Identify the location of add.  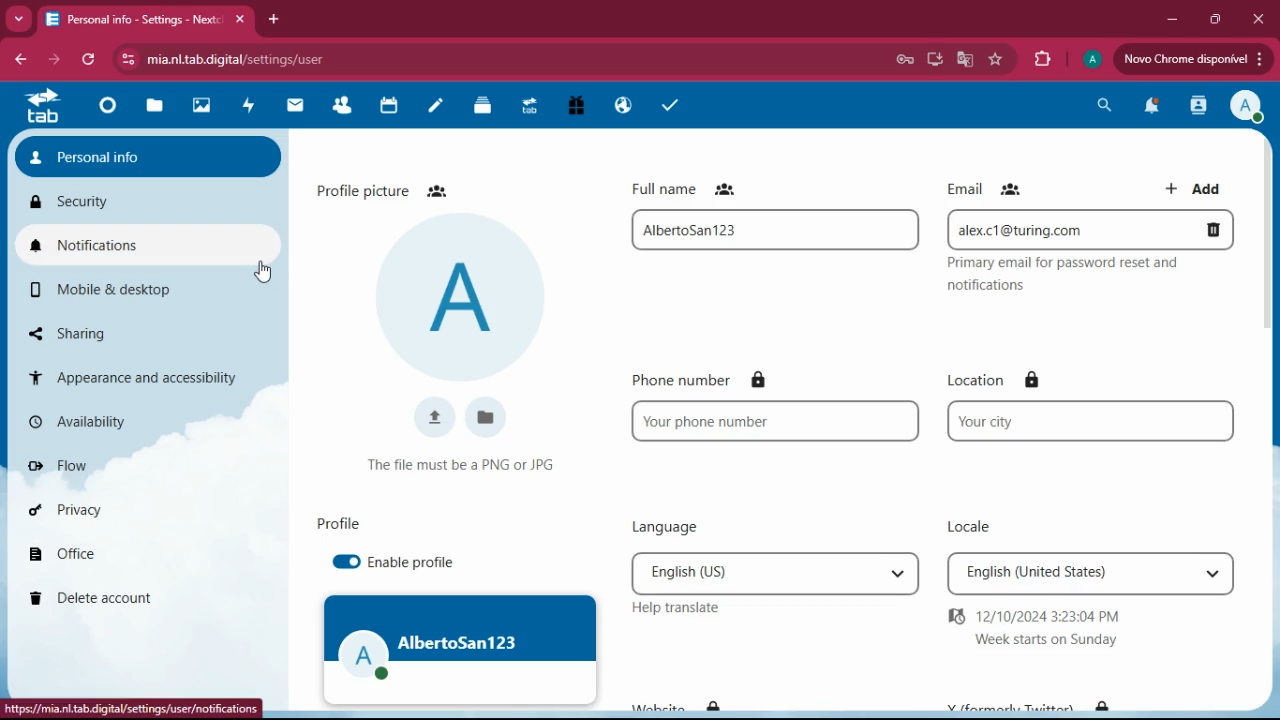
(1198, 185).